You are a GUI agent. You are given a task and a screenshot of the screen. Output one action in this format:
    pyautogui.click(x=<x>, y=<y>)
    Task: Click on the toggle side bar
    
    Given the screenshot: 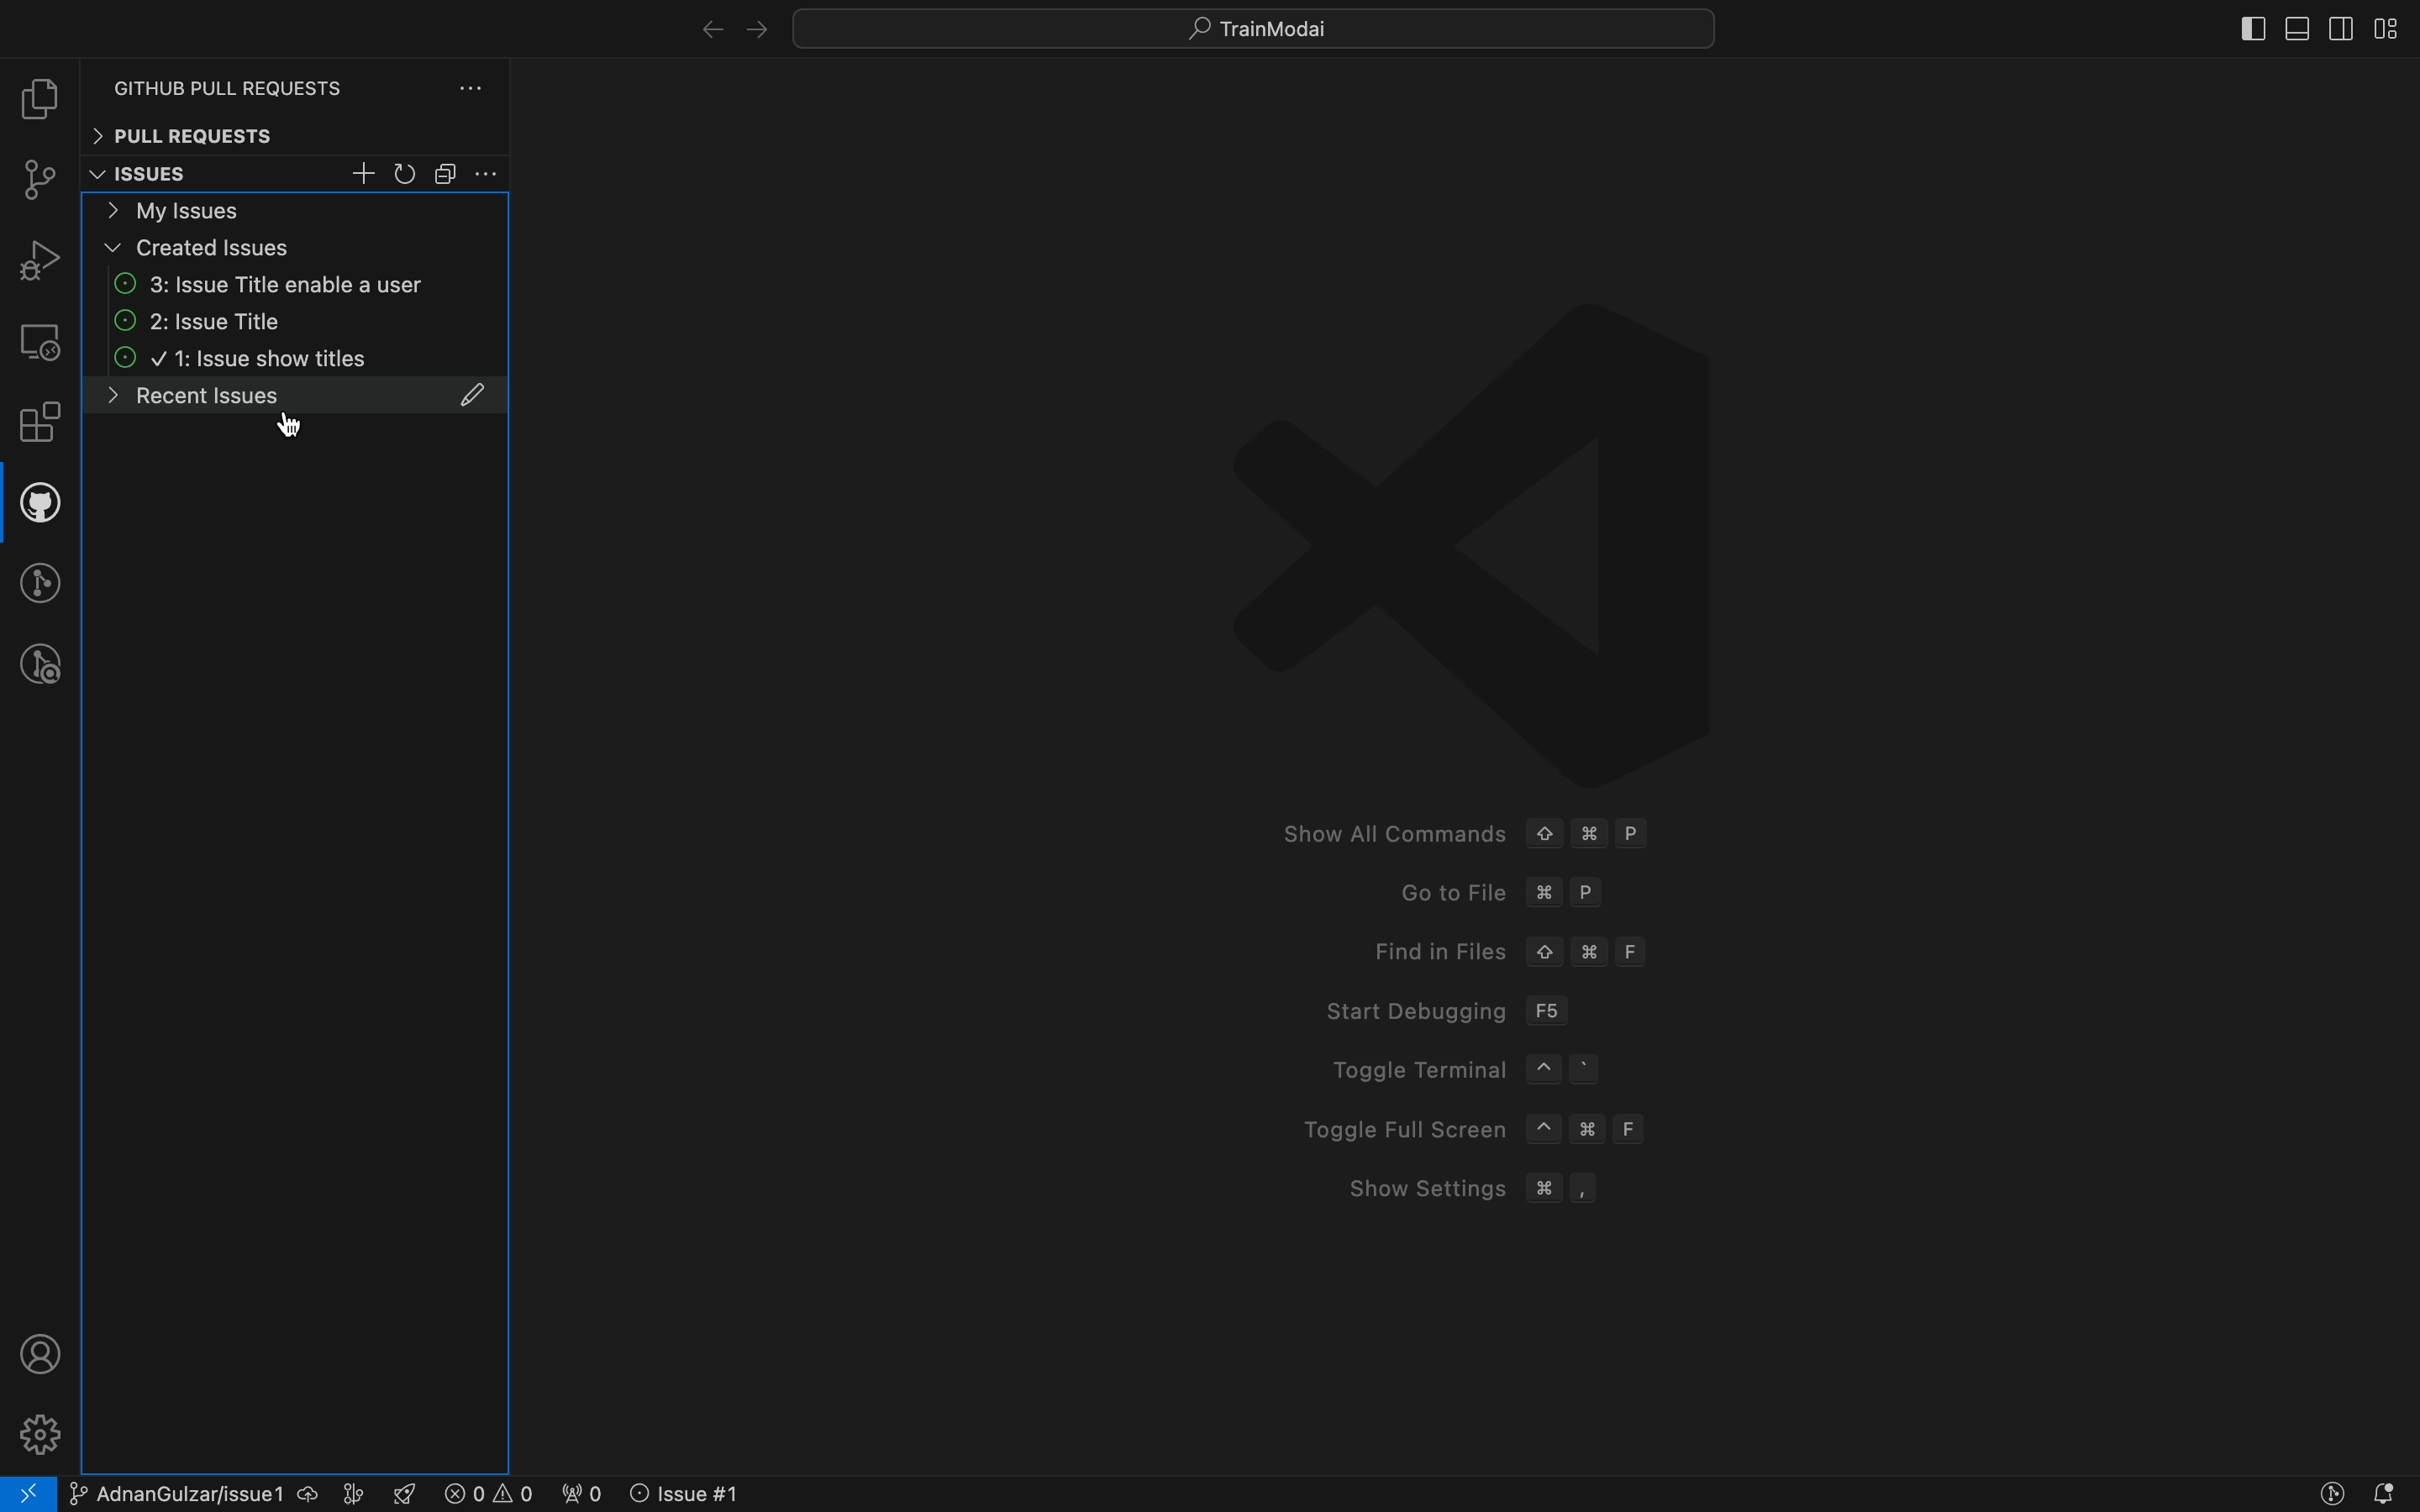 What is the action you would take?
    pyautogui.click(x=2225, y=31)
    